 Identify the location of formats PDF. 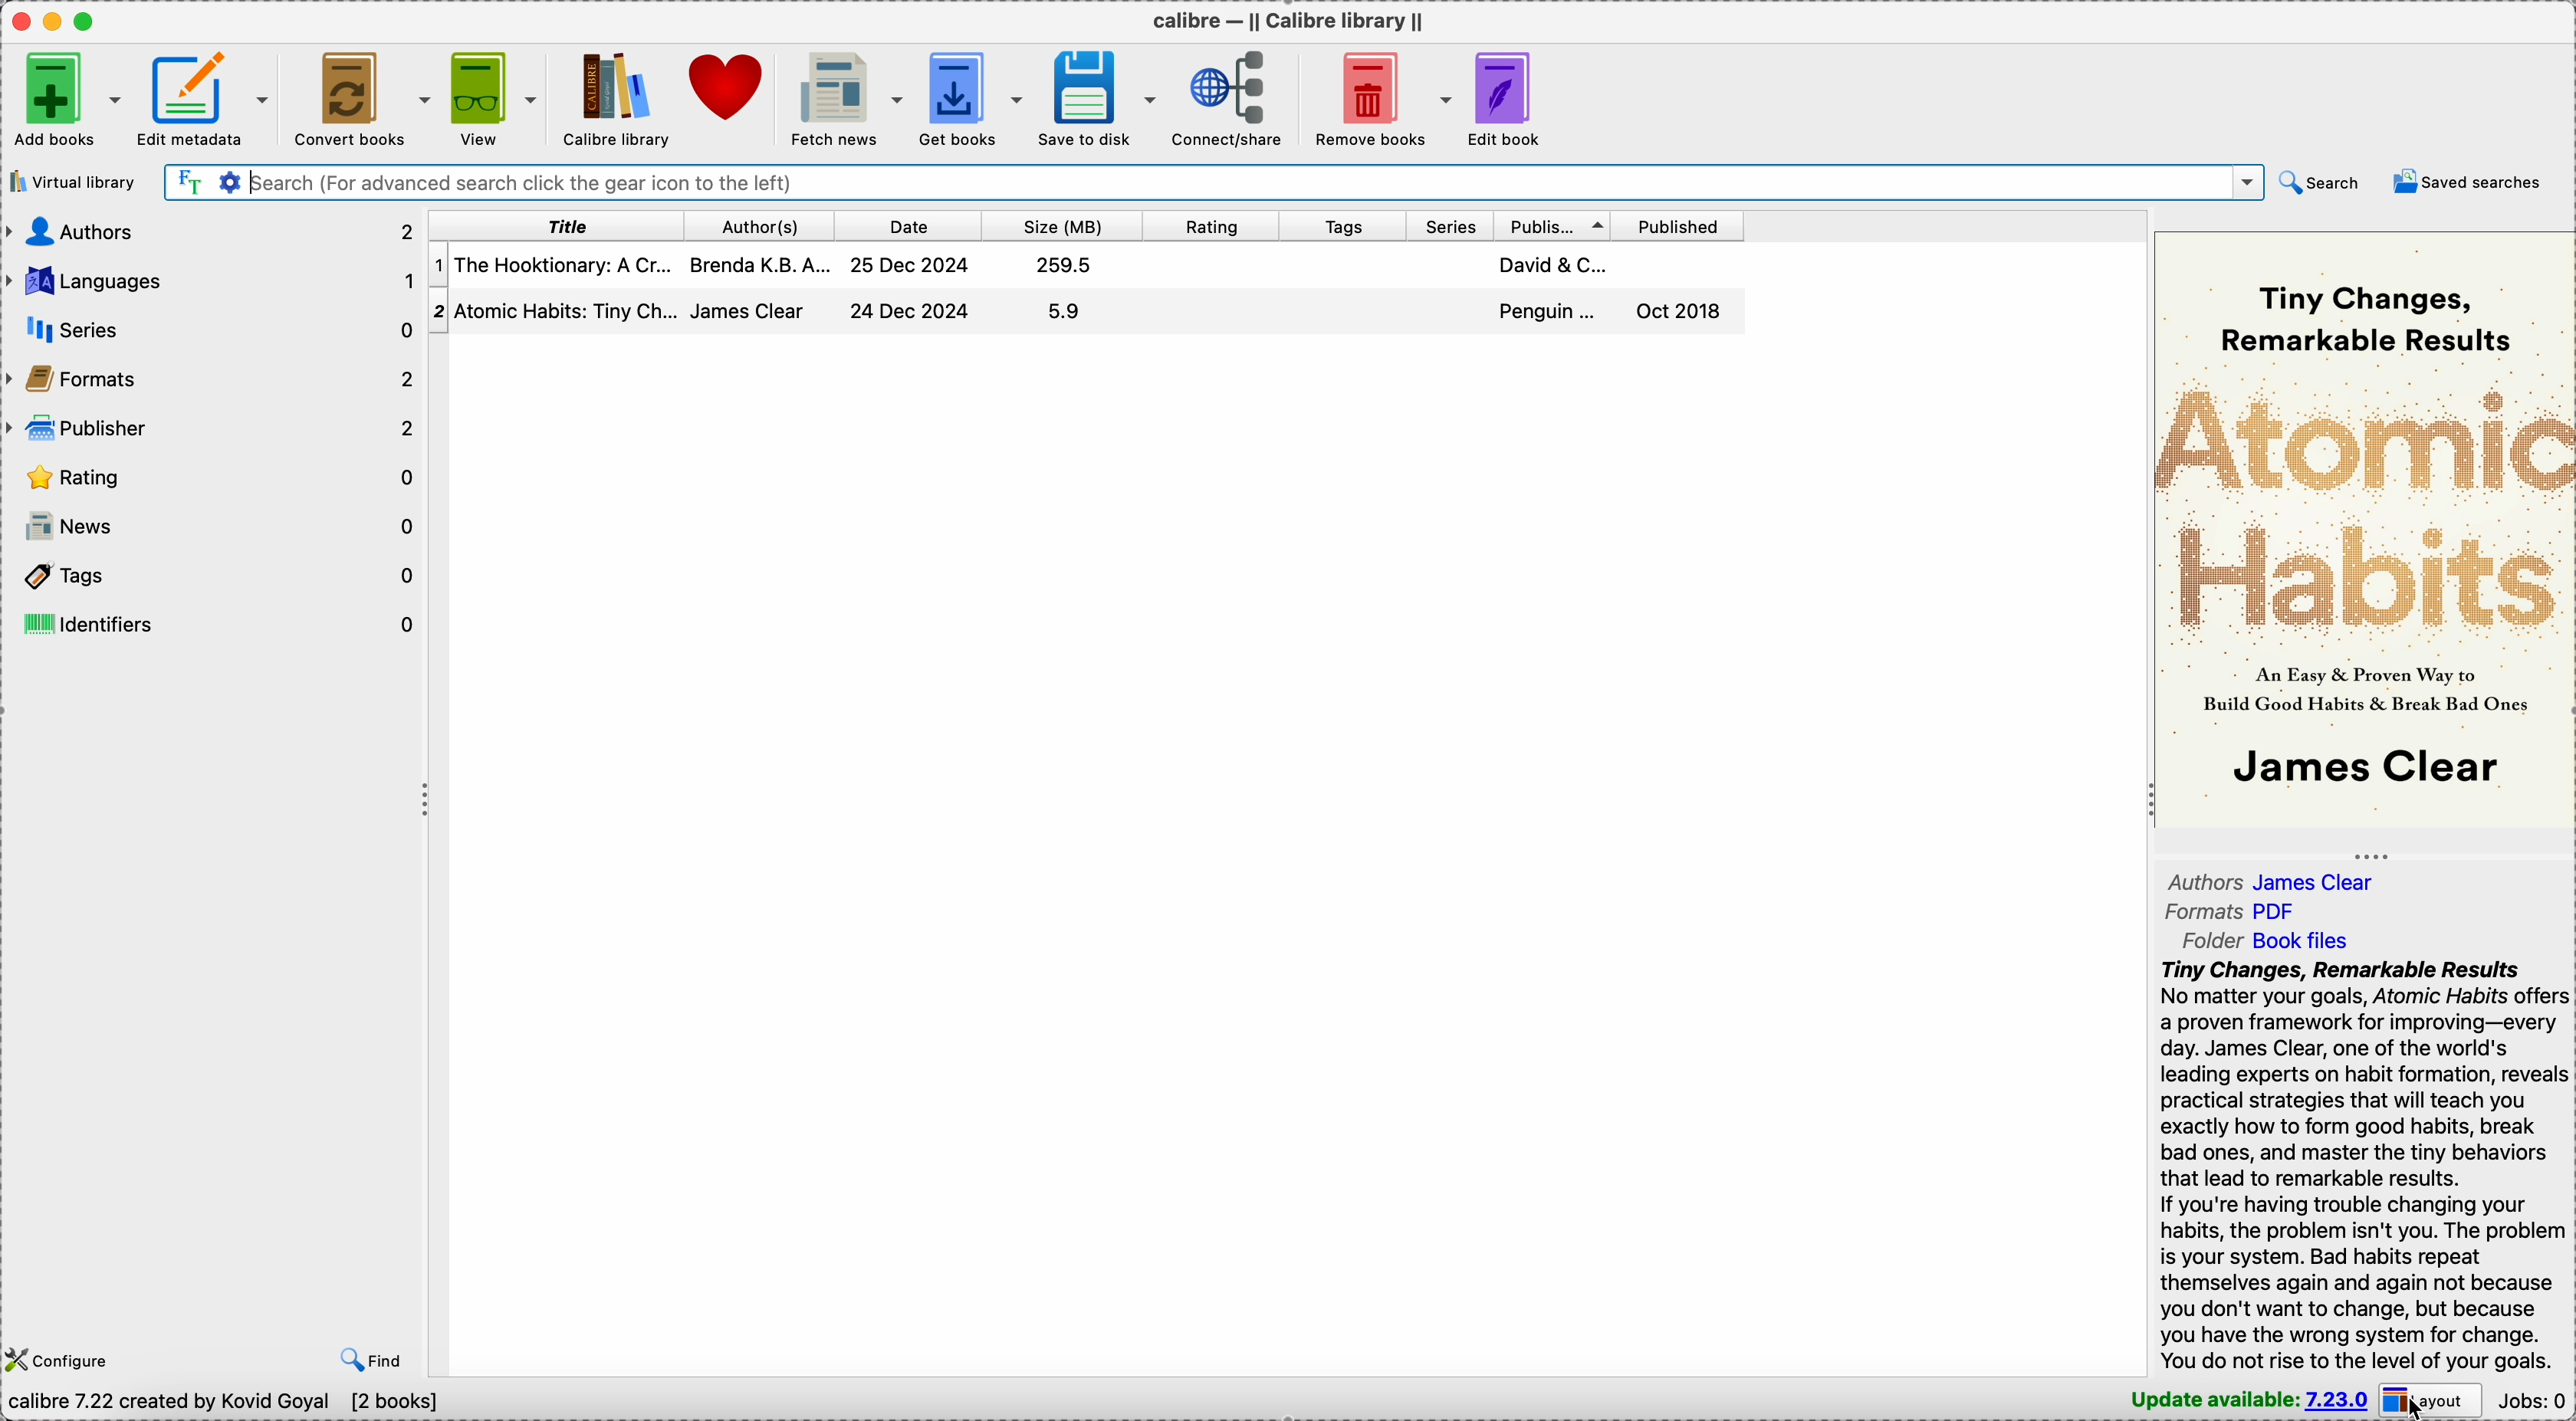
(2235, 909).